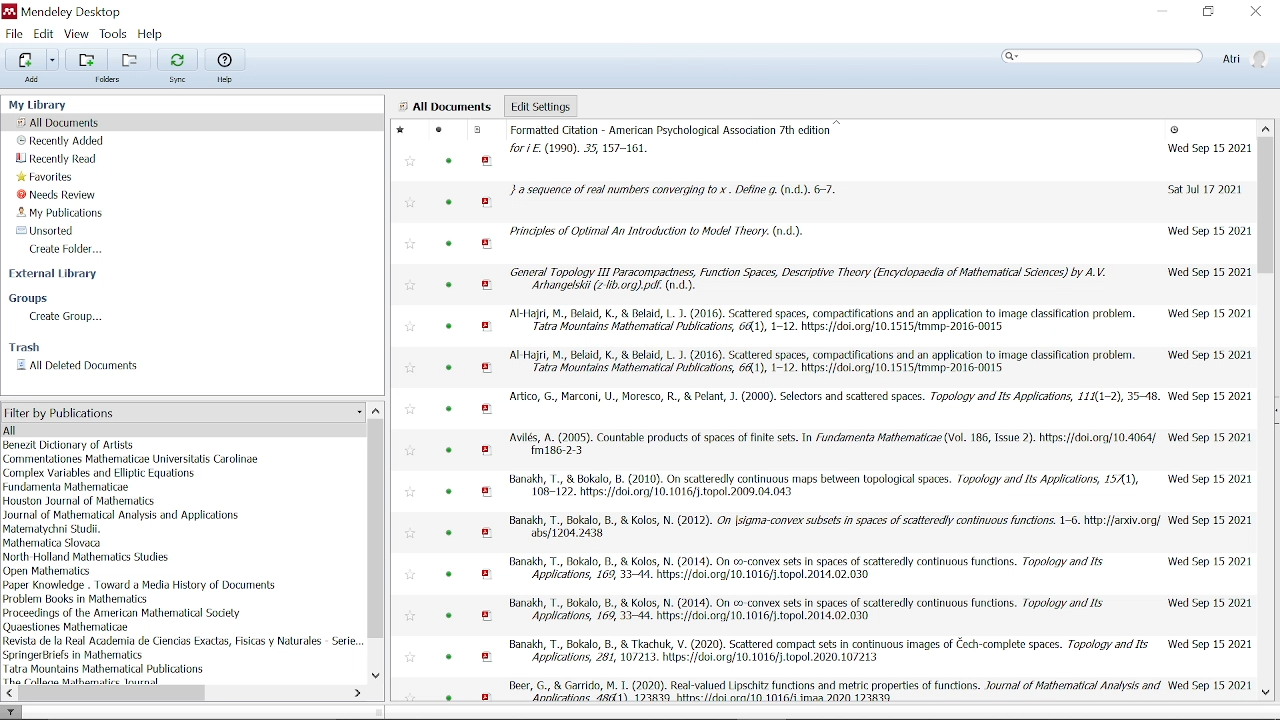 Image resolution: width=1280 pixels, height=720 pixels. Describe the element at coordinates (1208, 12) in the screenshot. I see `restore down` at that location.